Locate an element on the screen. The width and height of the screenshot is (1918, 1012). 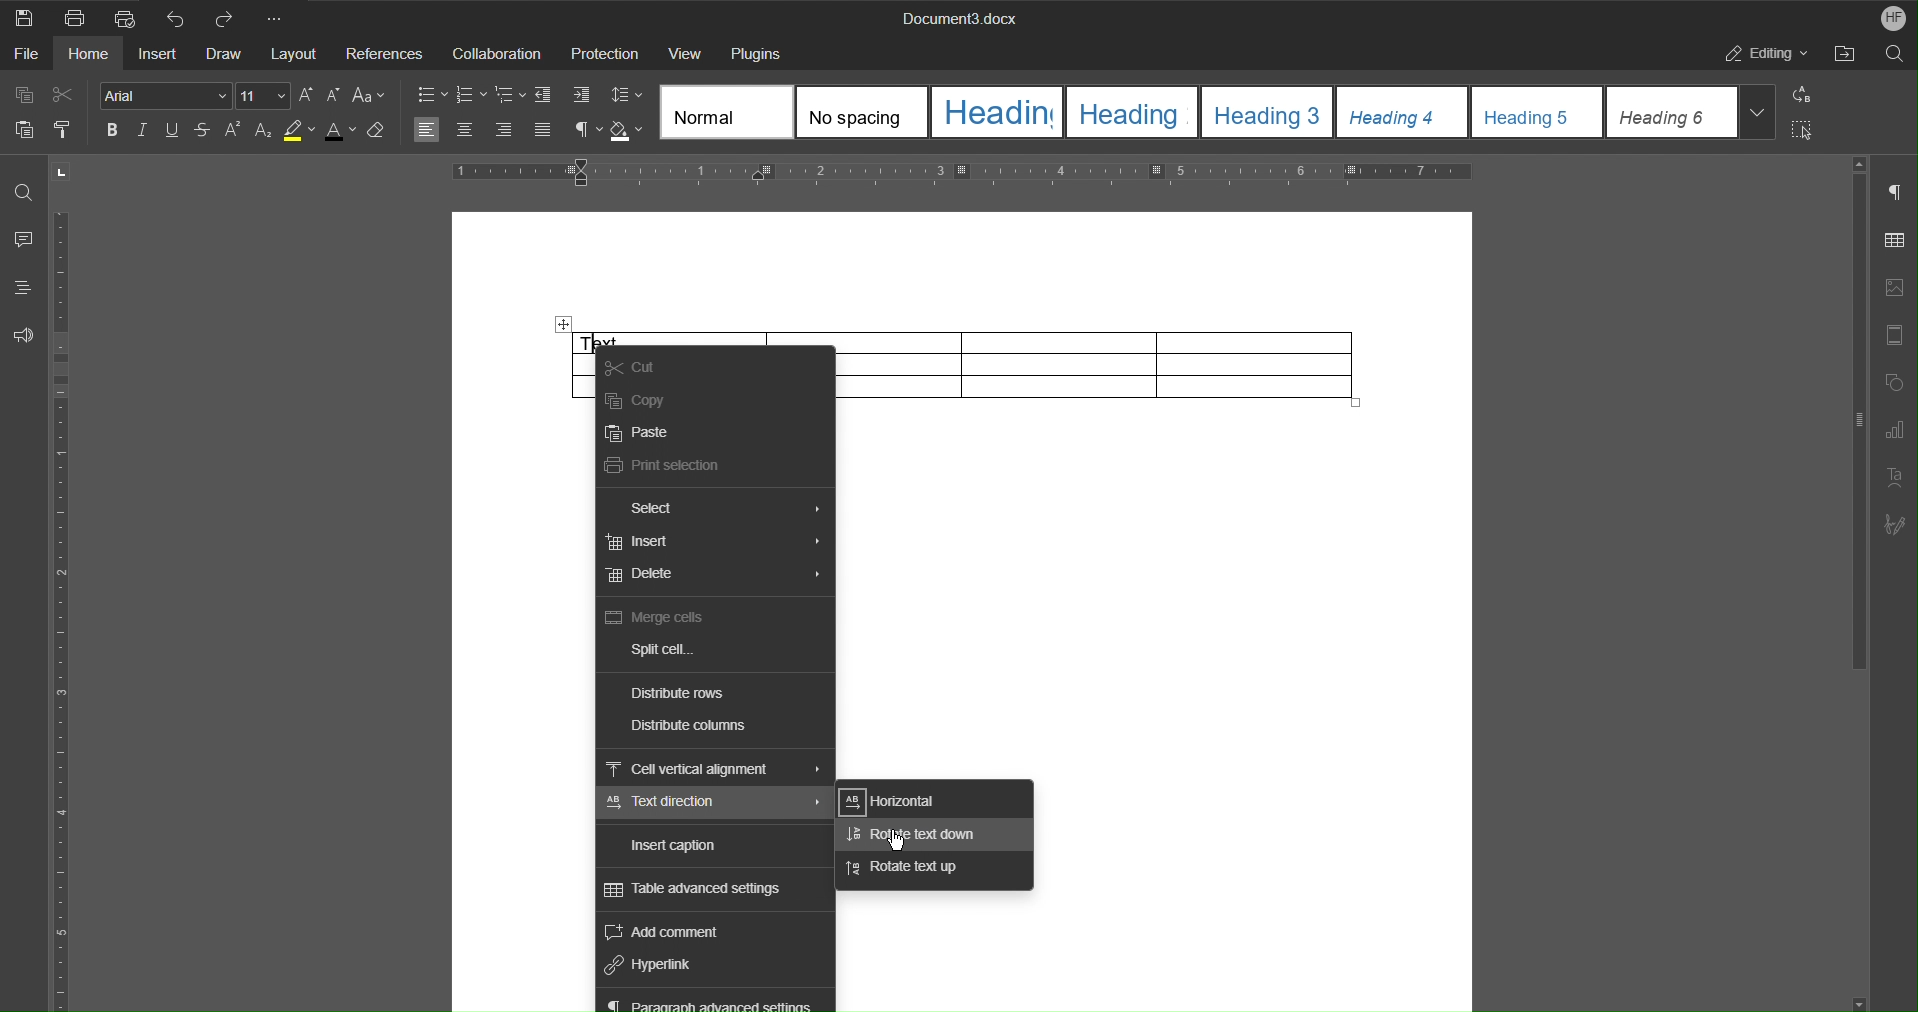
Strikethrough is located at coordinates (201, 130).